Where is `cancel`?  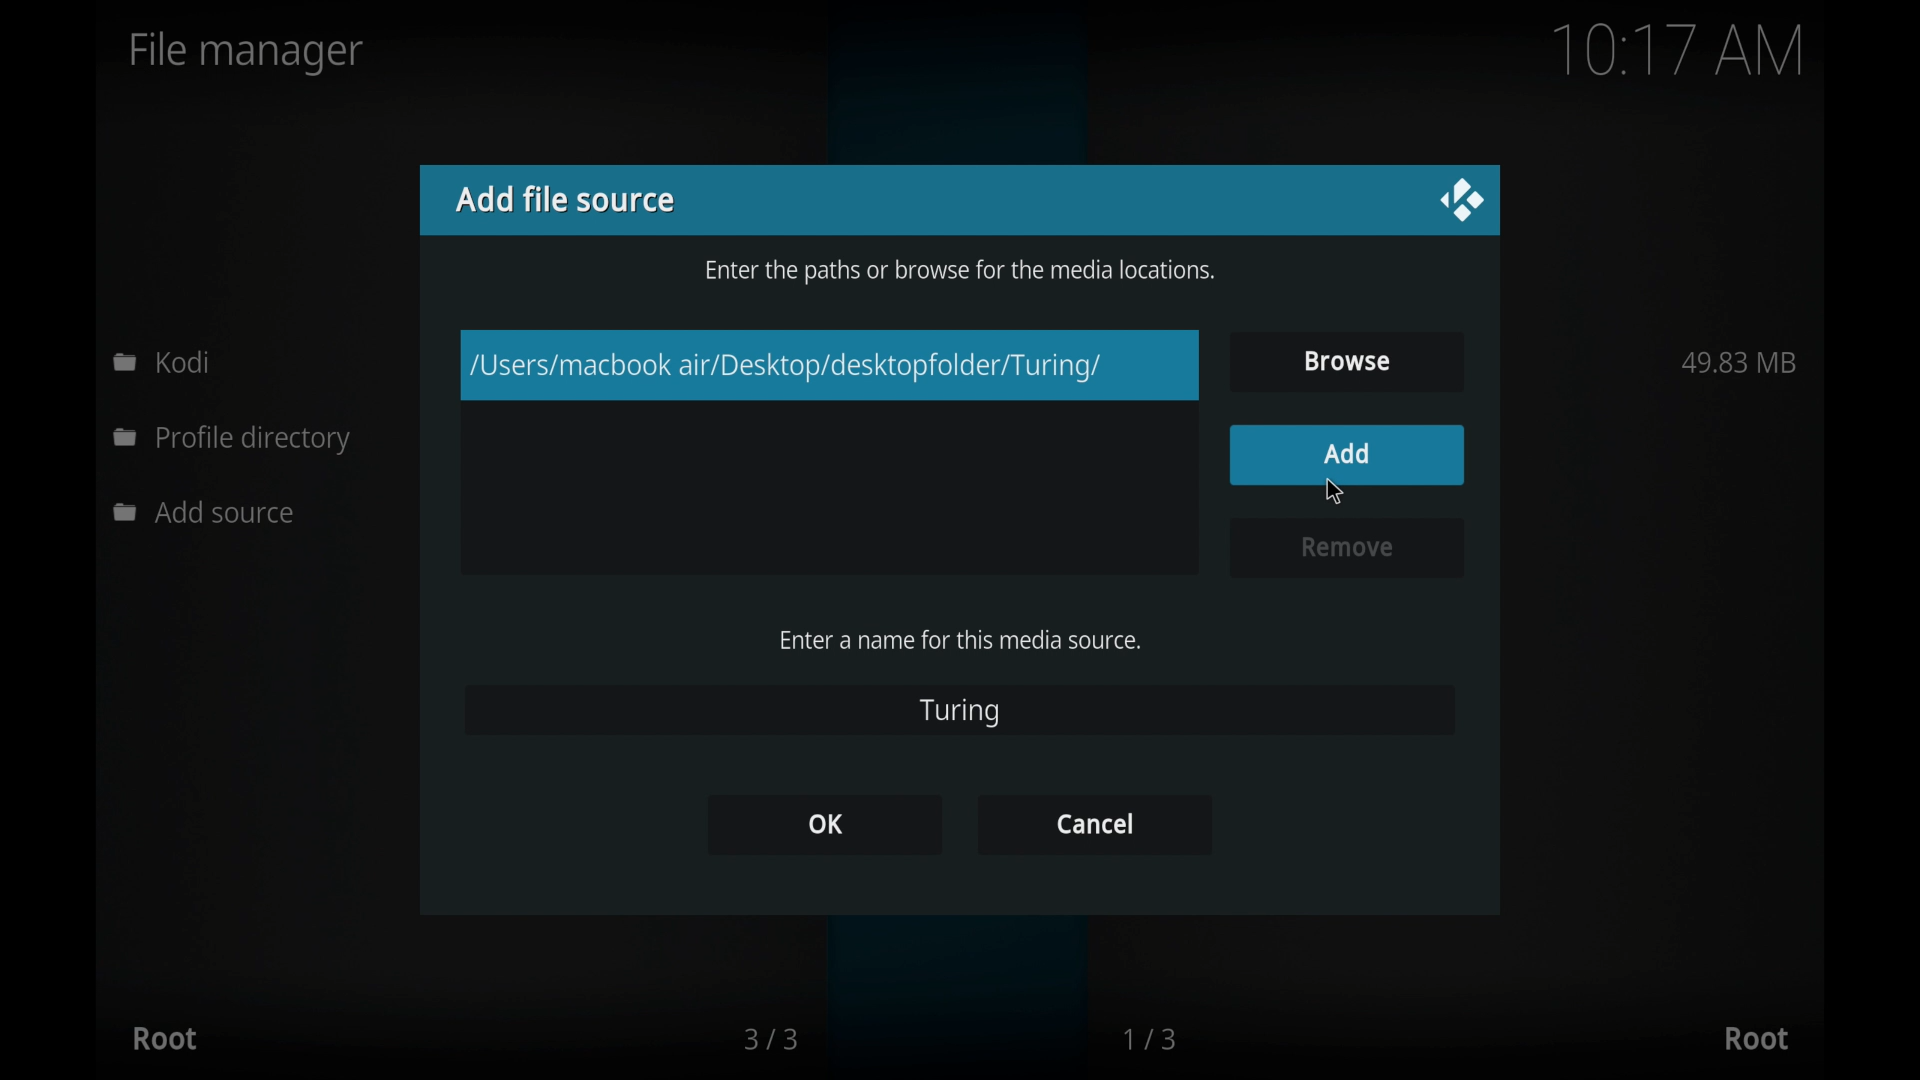 cancel is located at coordinates (1092, 823).